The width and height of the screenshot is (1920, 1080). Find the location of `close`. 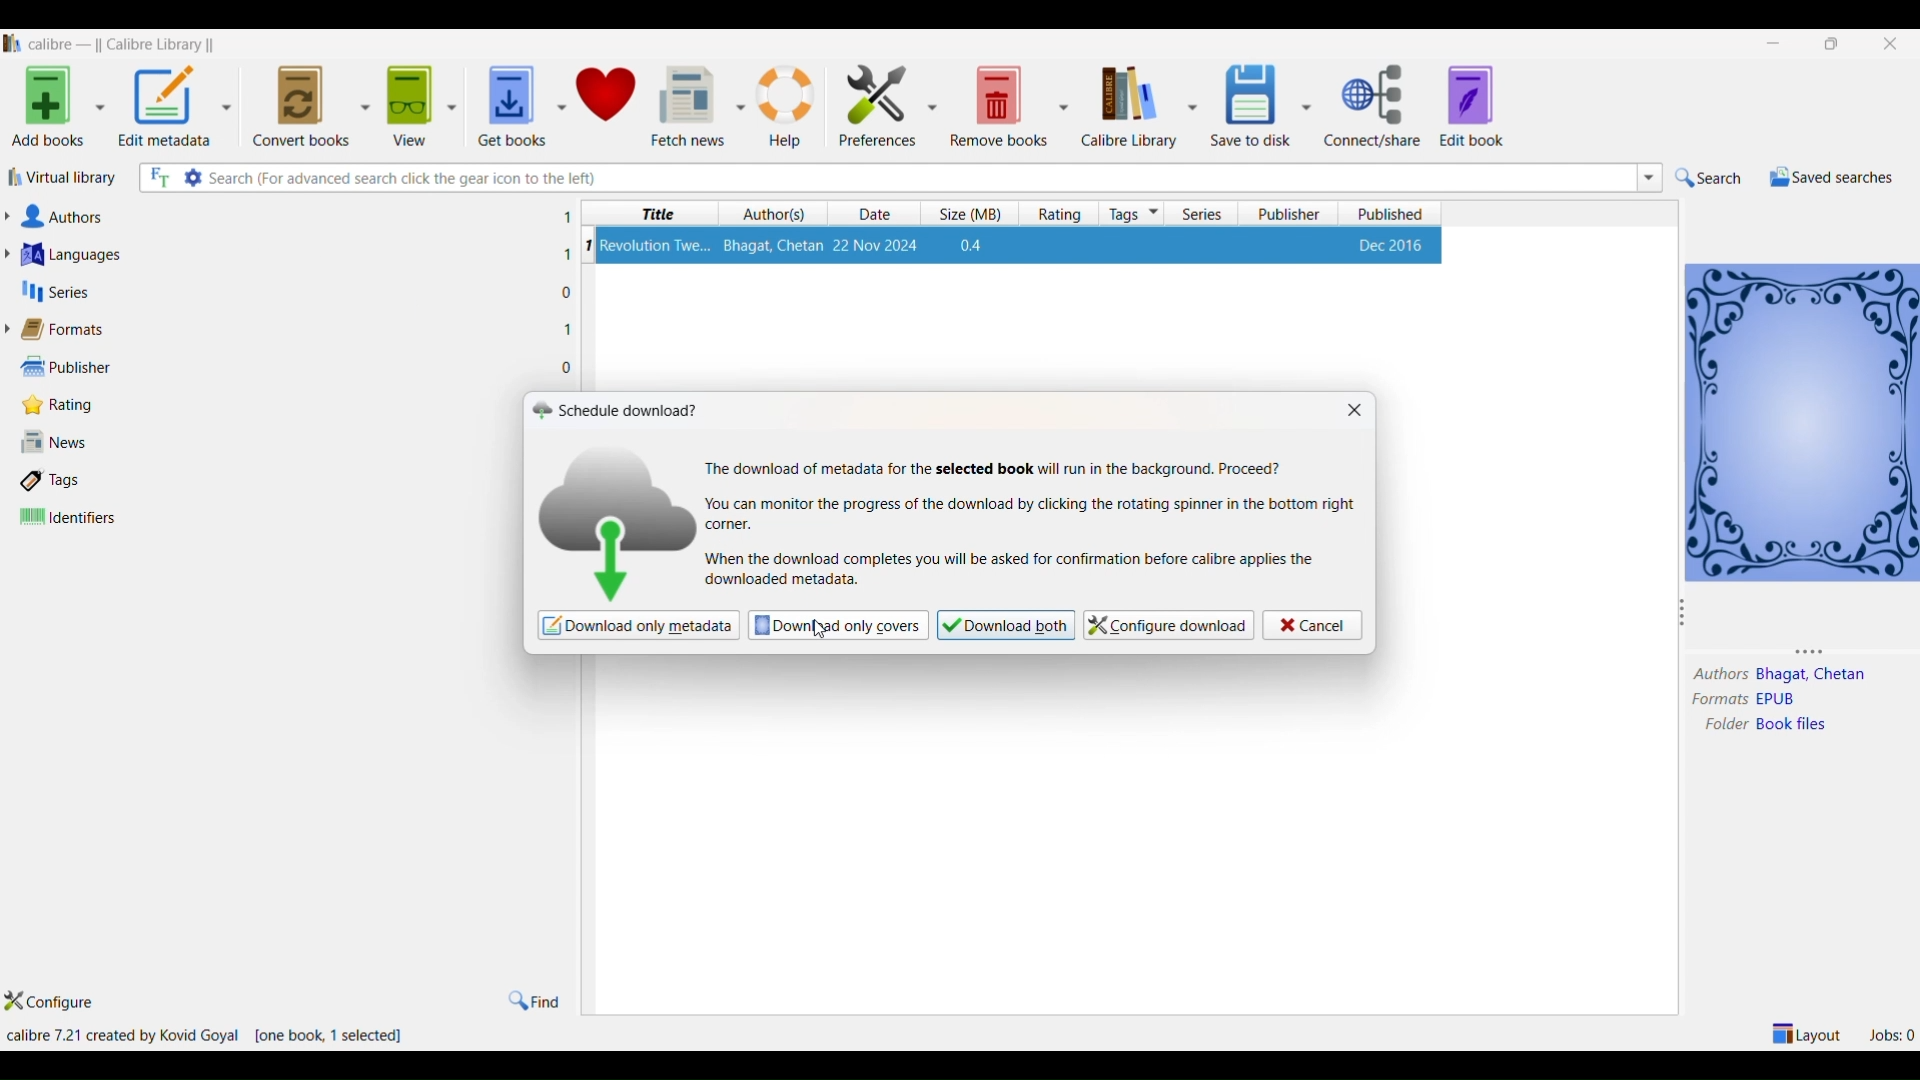

close is located at coordinates (1891, 41).